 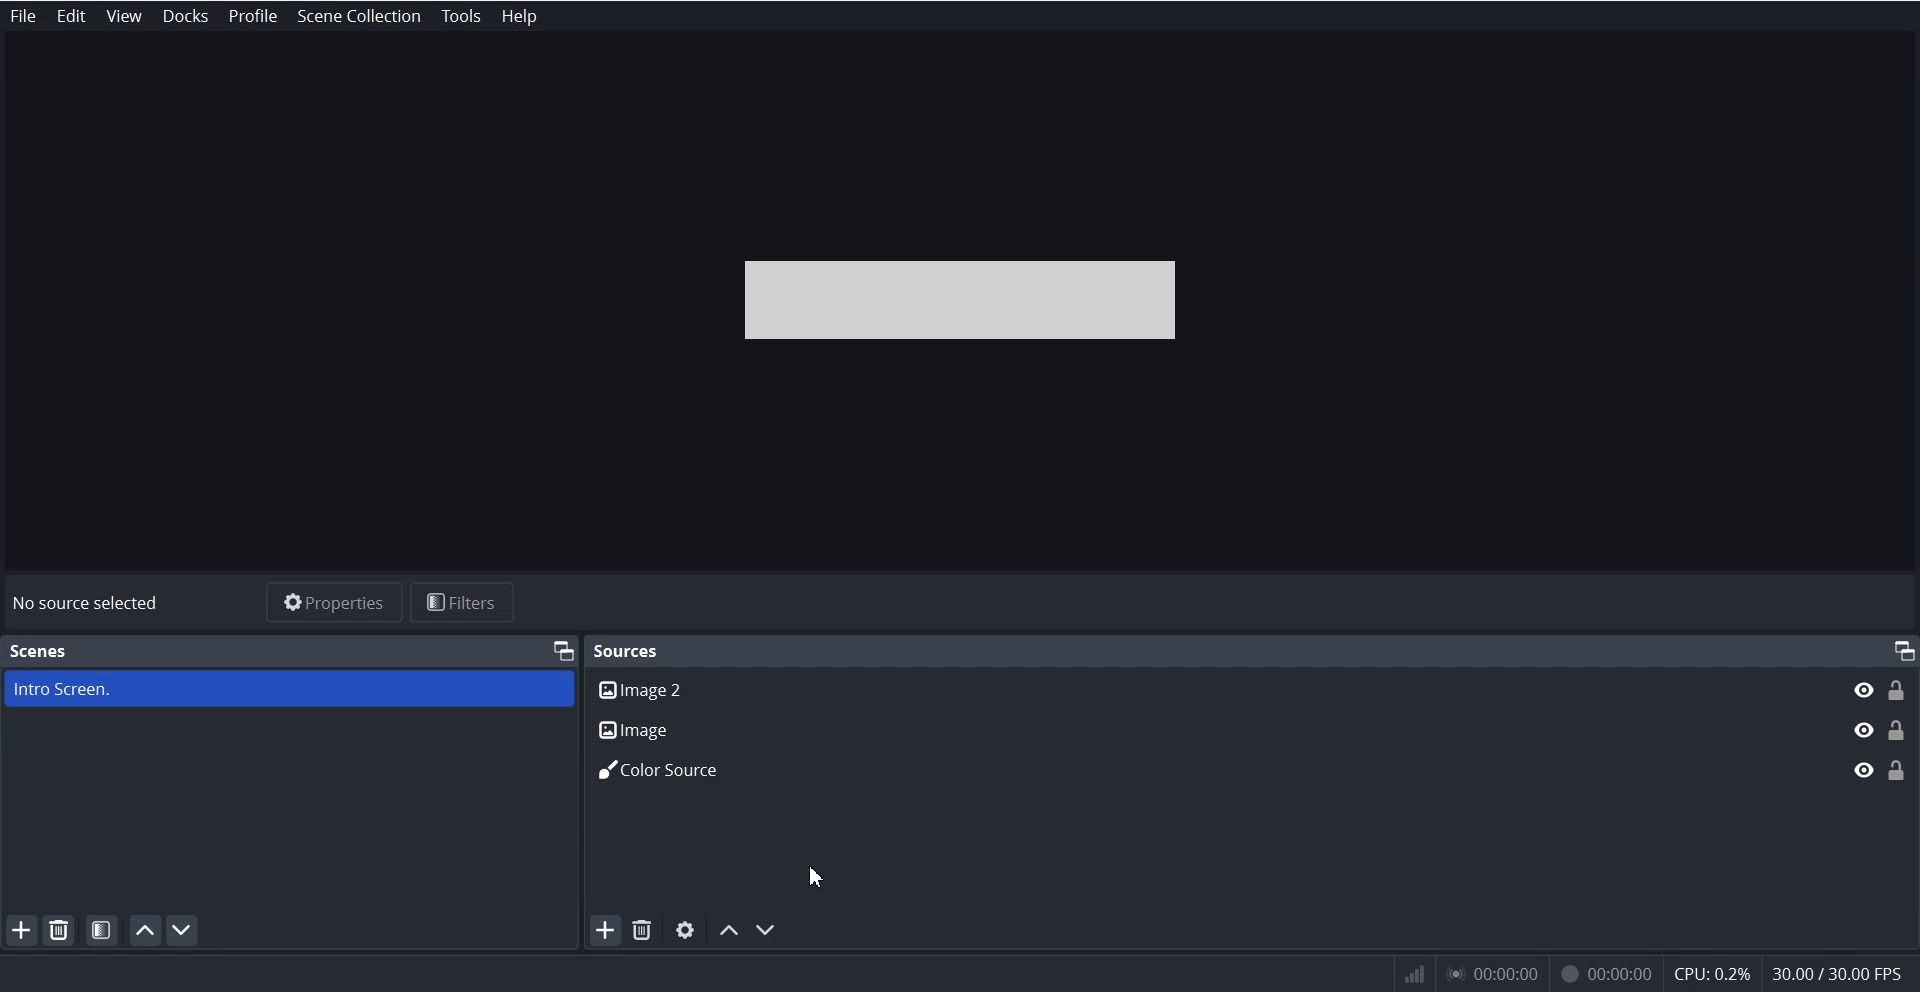 What do you see at coordinates (562, 649) in the screenshot?
I see `Maximize` at bounding box center [562, 649].